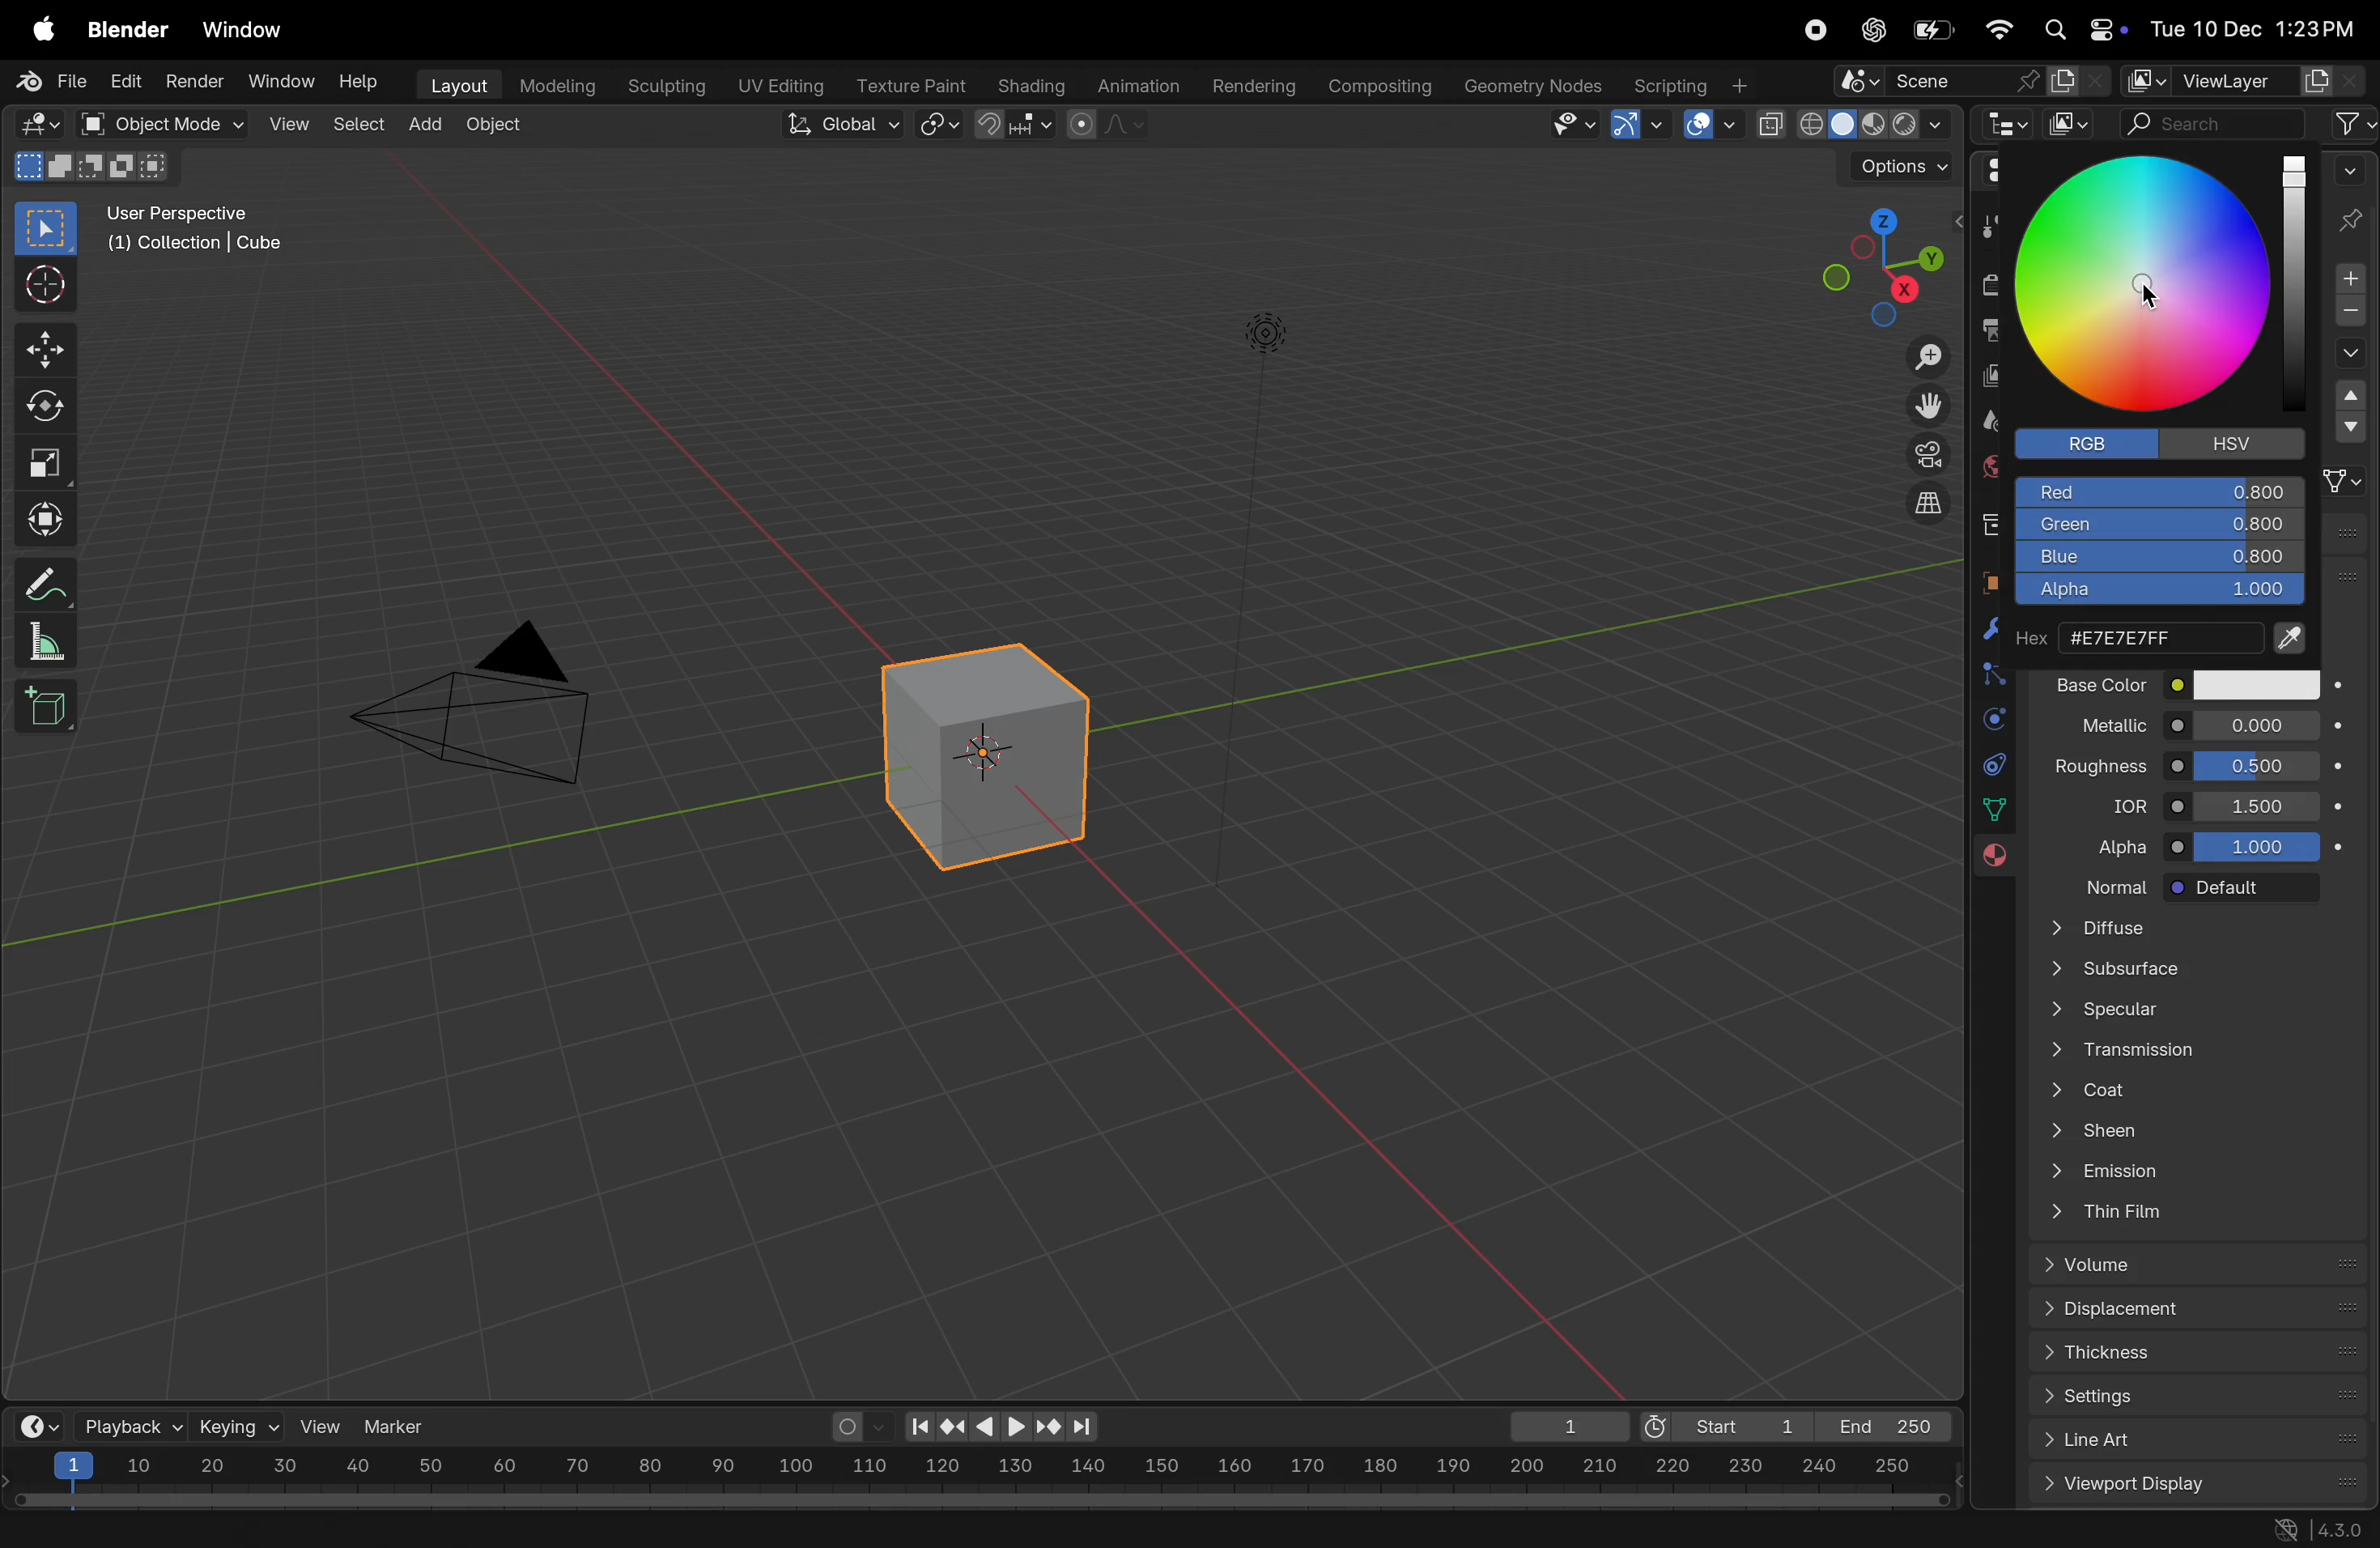  I want to click on drop down menu, so click(2351, 420).